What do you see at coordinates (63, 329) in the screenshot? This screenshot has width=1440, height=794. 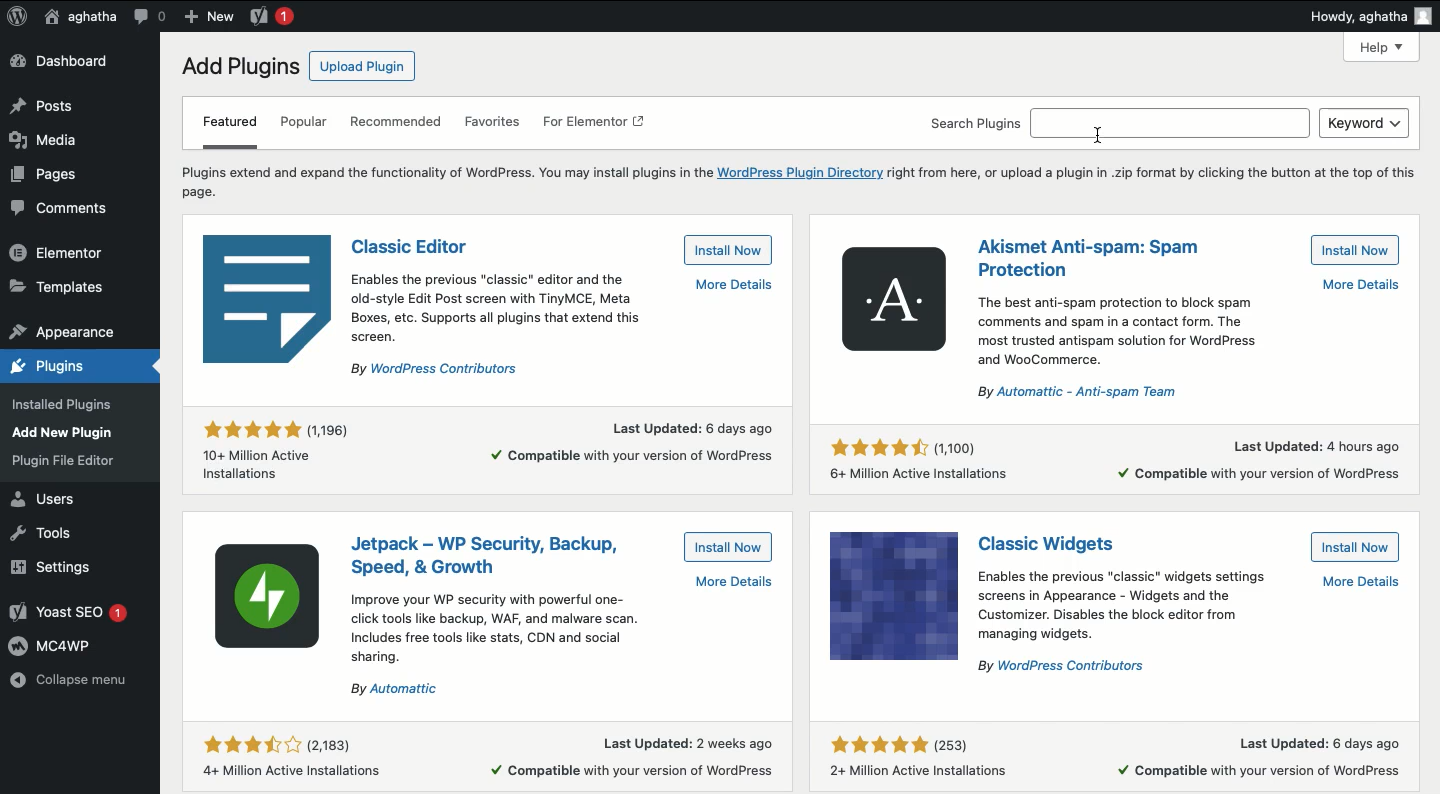 I see `appearance` at bounding box center [63, 329].